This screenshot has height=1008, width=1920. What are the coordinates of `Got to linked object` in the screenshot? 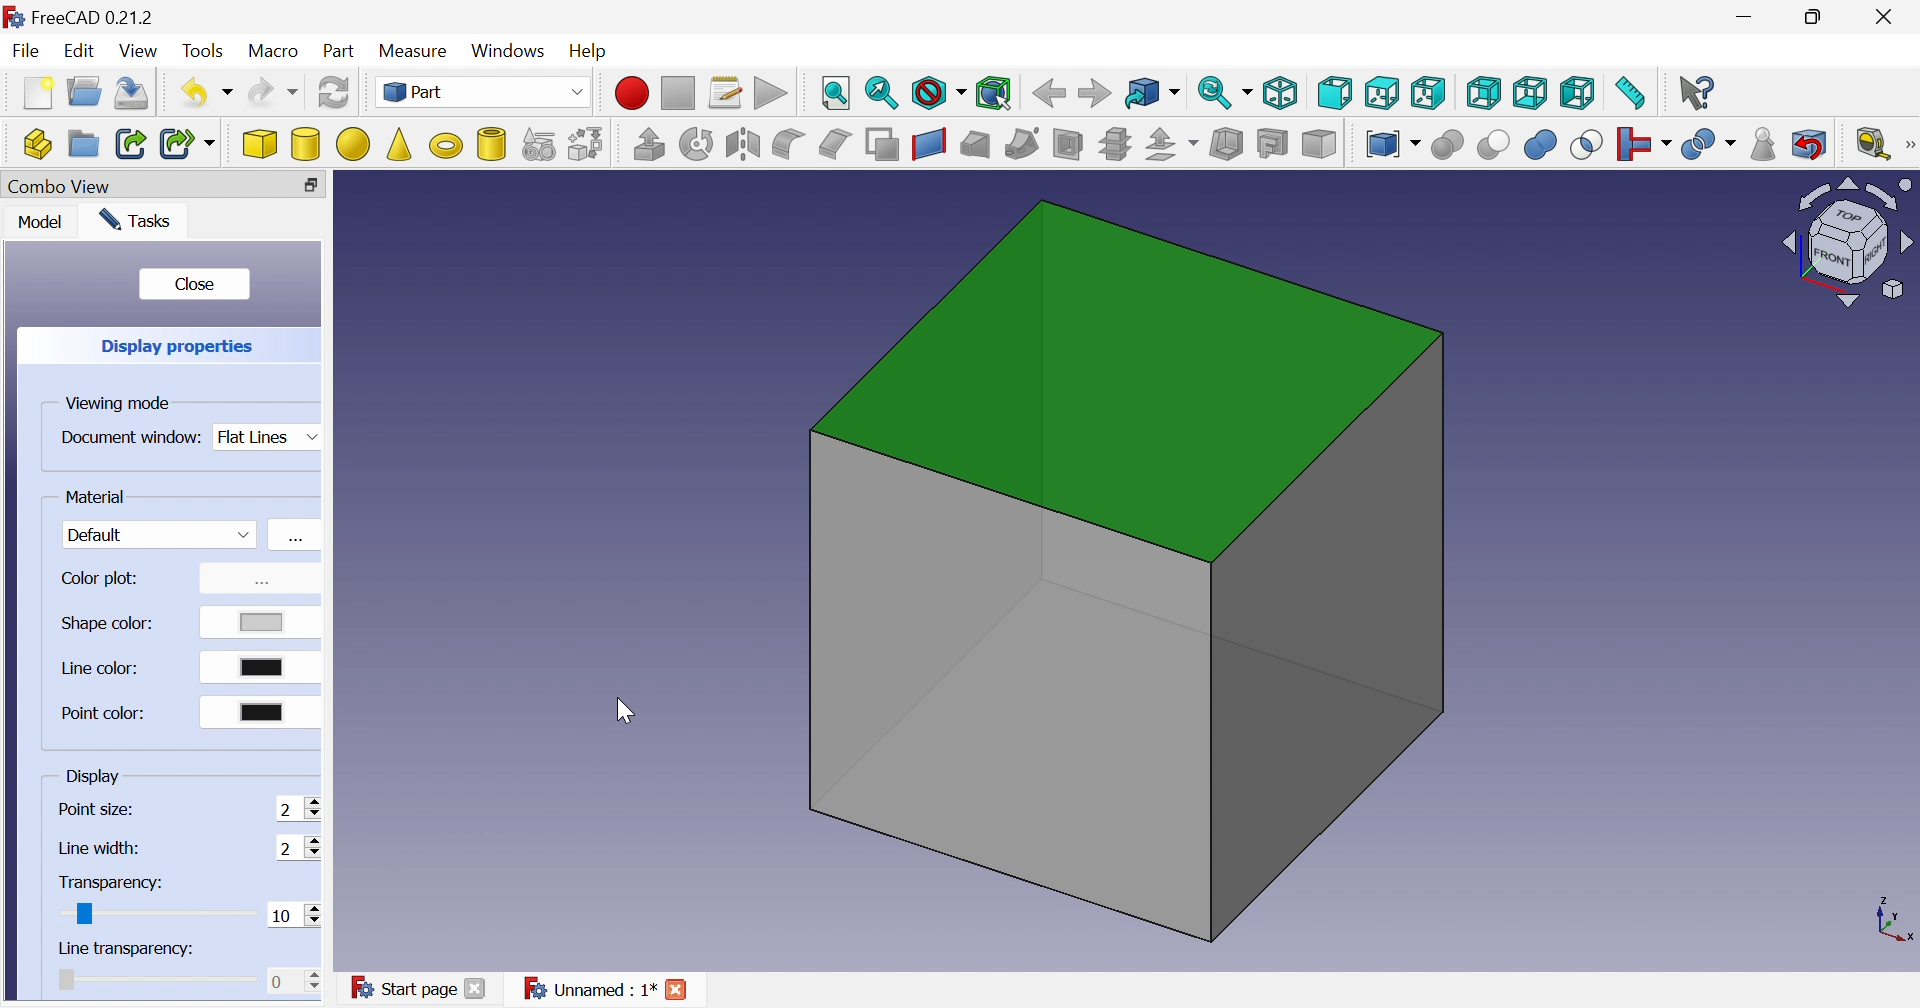 It's located at (1153, 91).